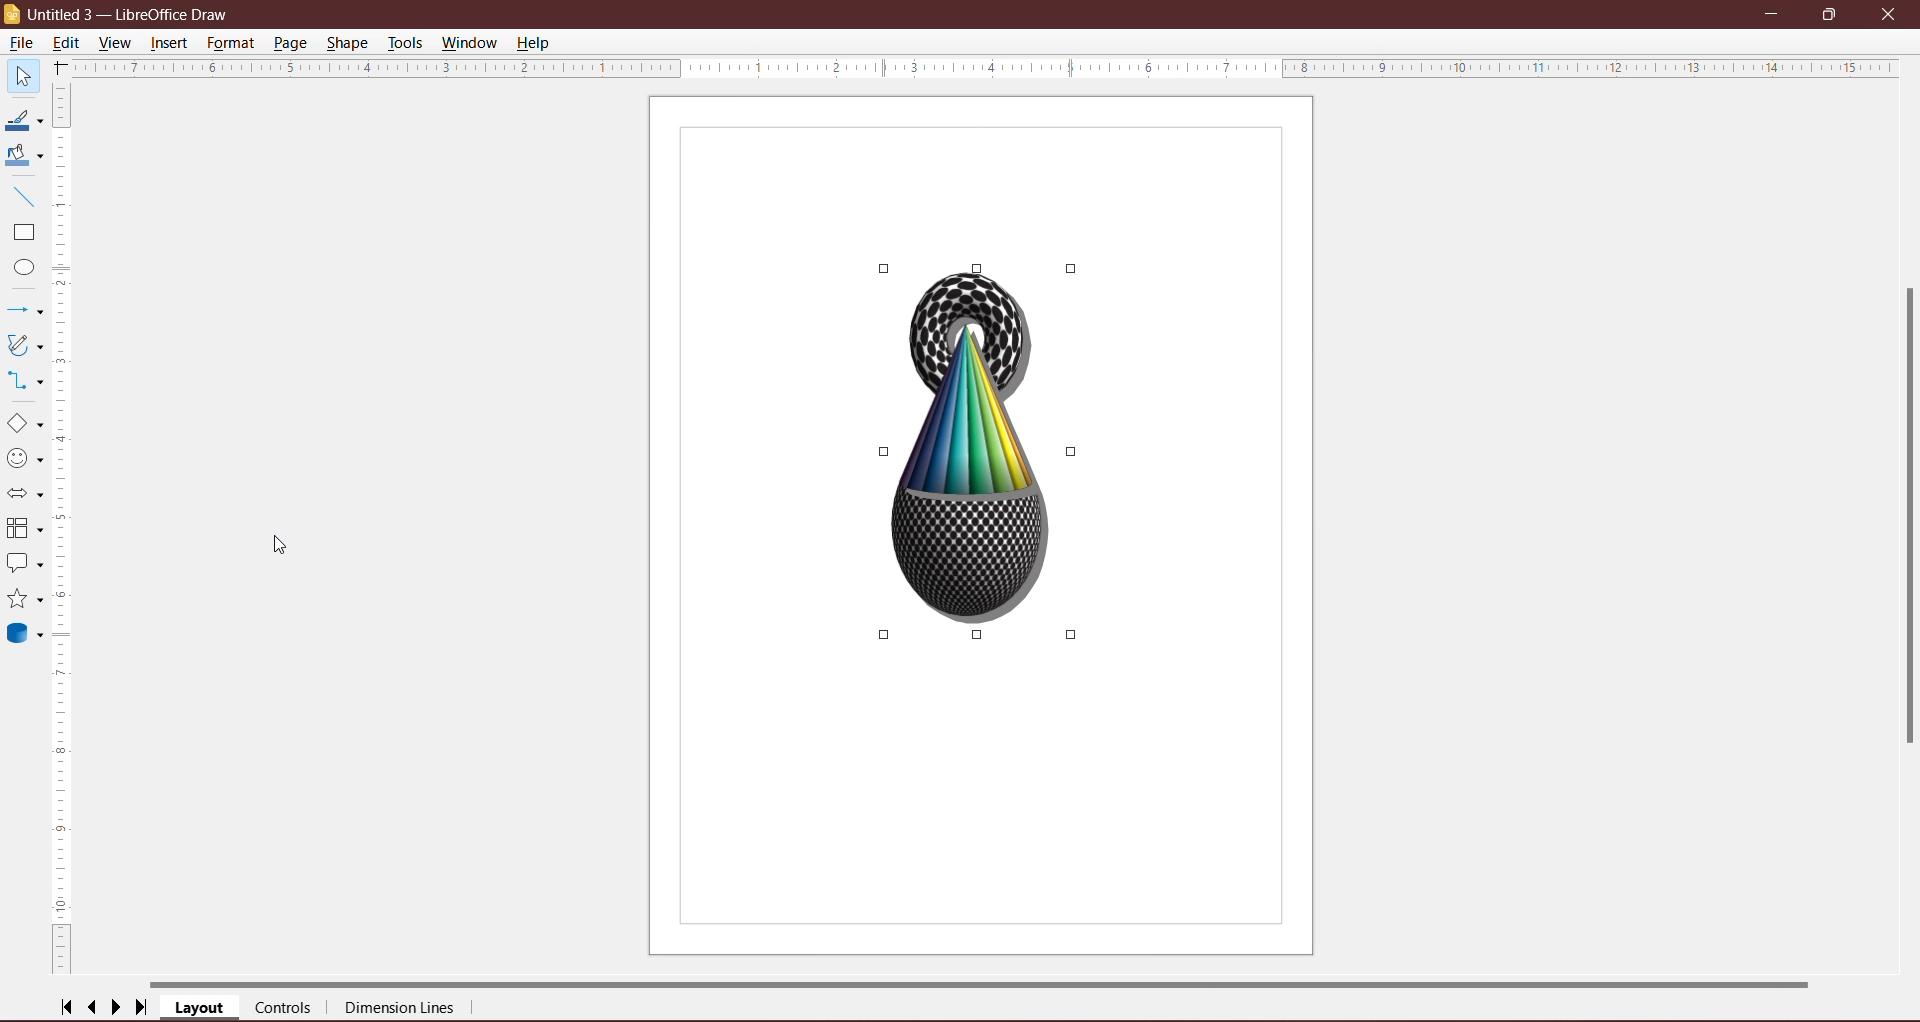 This screenshot has width=1920, height=1022. I want to click on Fill Color, so click(23, 157).